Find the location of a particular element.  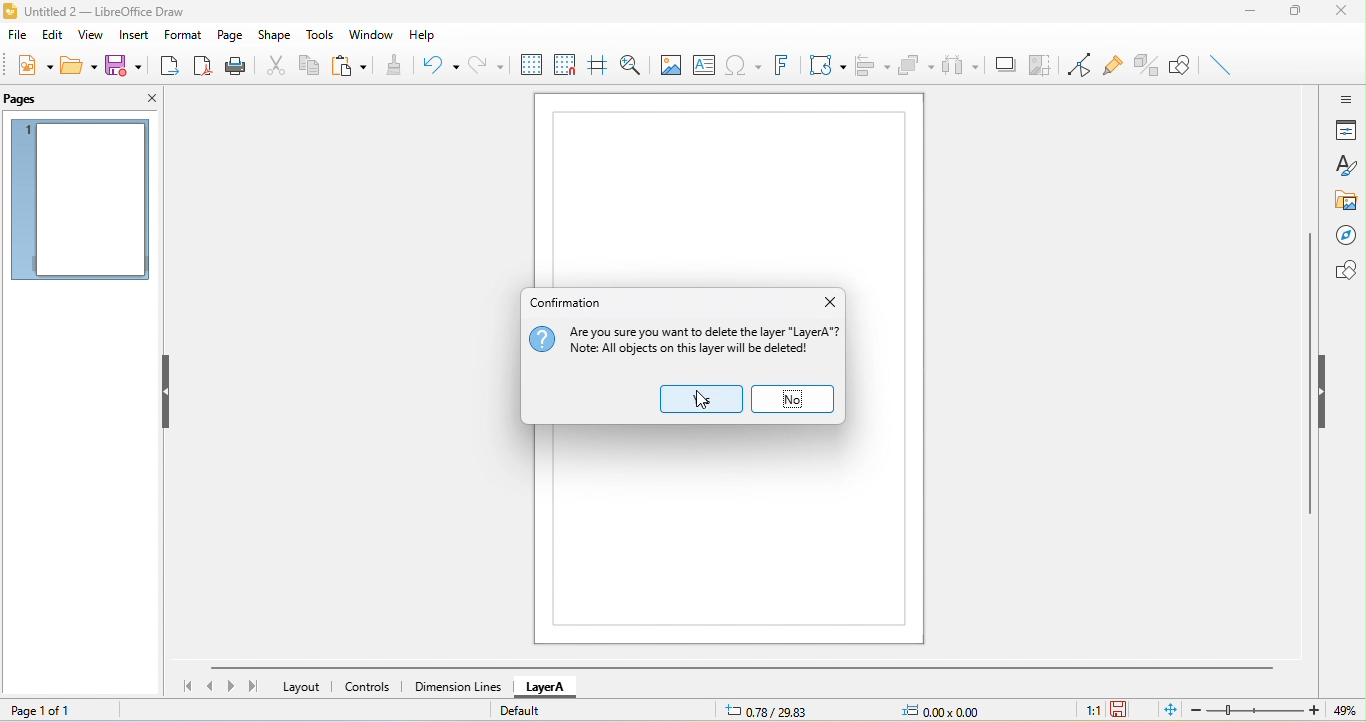

copy  is located at coordinates (311, 66).